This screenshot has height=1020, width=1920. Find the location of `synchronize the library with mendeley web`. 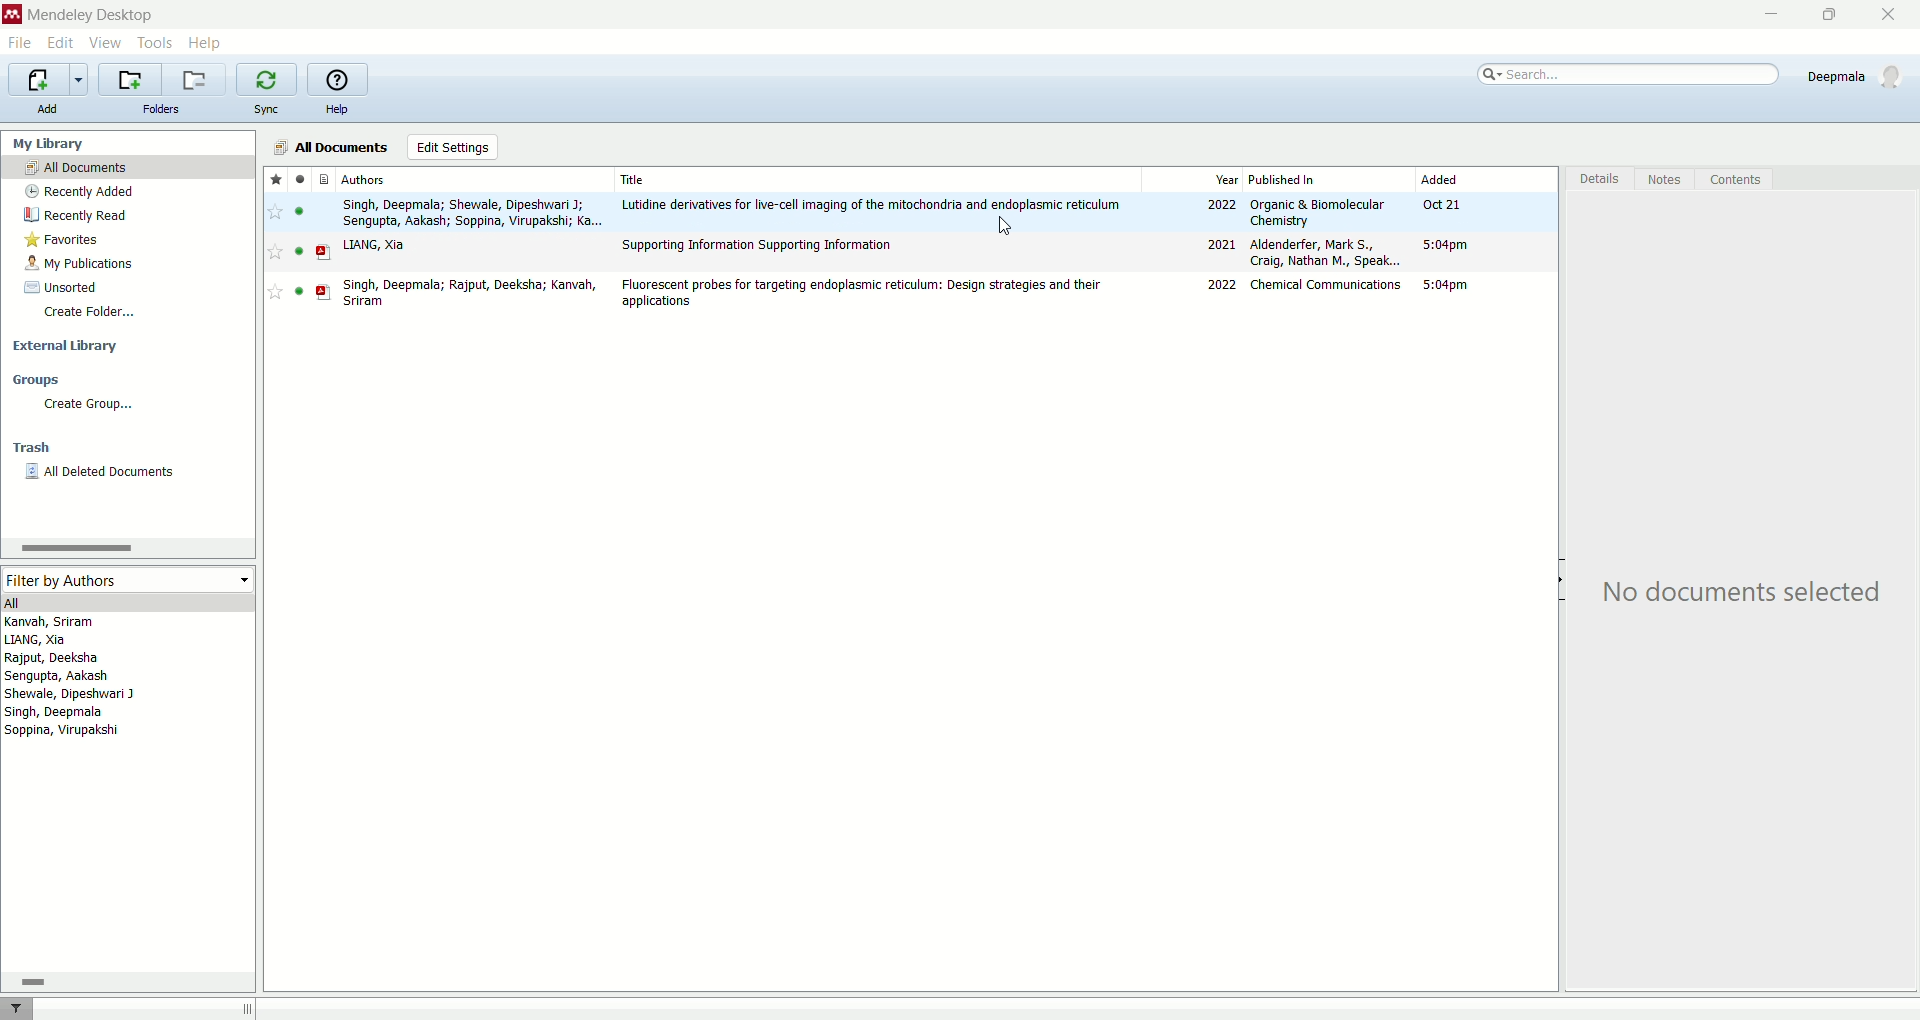

synchronize the library with mendeley web is located at coordinates (267, 80).